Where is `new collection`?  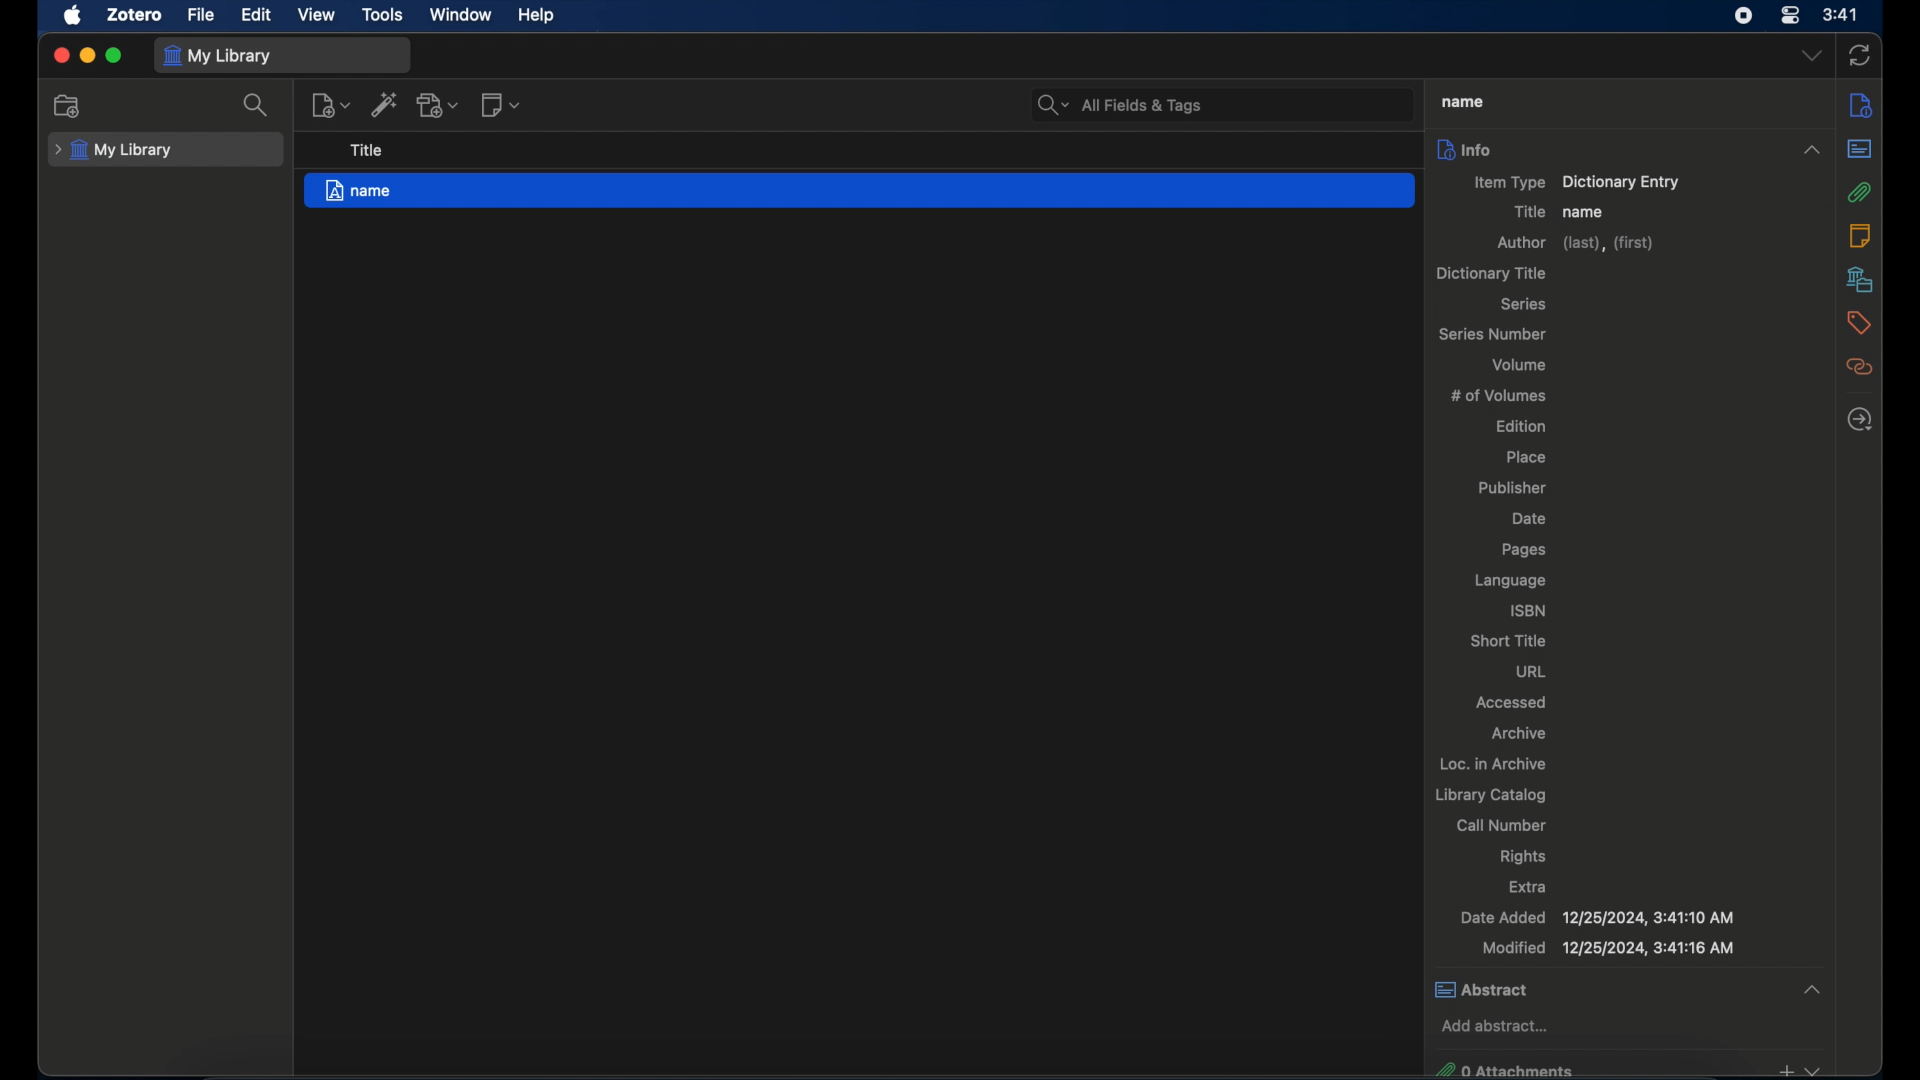
new collection is located at coordinates (68, 106).